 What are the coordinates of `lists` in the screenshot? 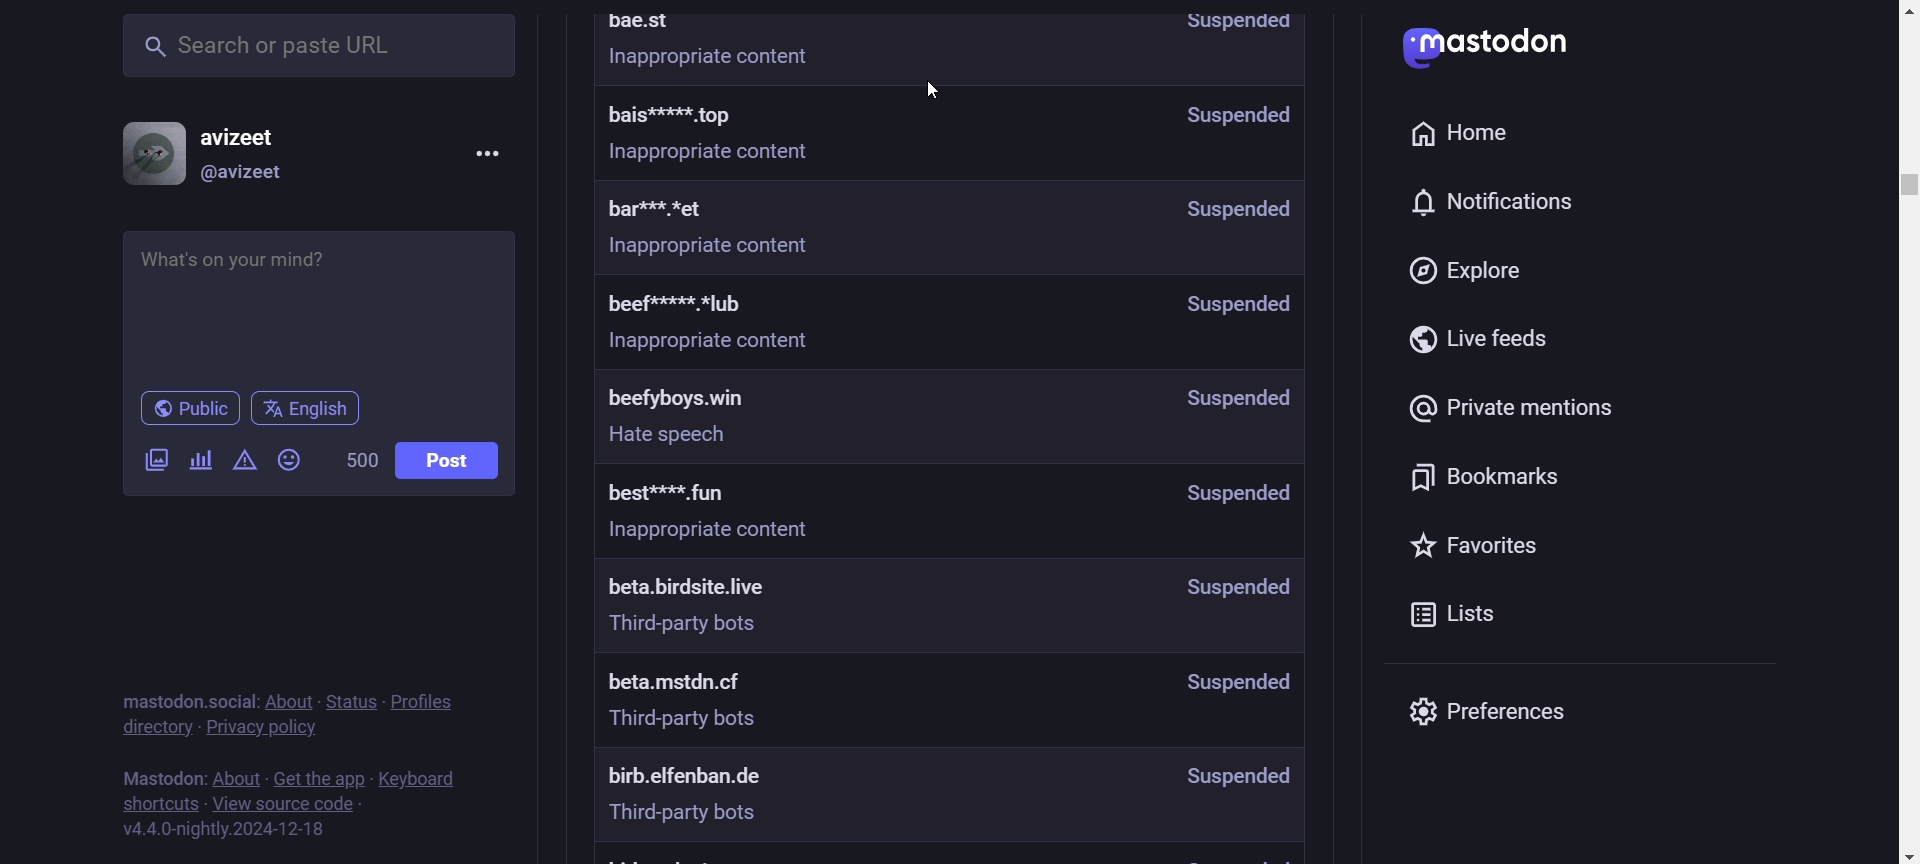 It's located at (1400, 617).